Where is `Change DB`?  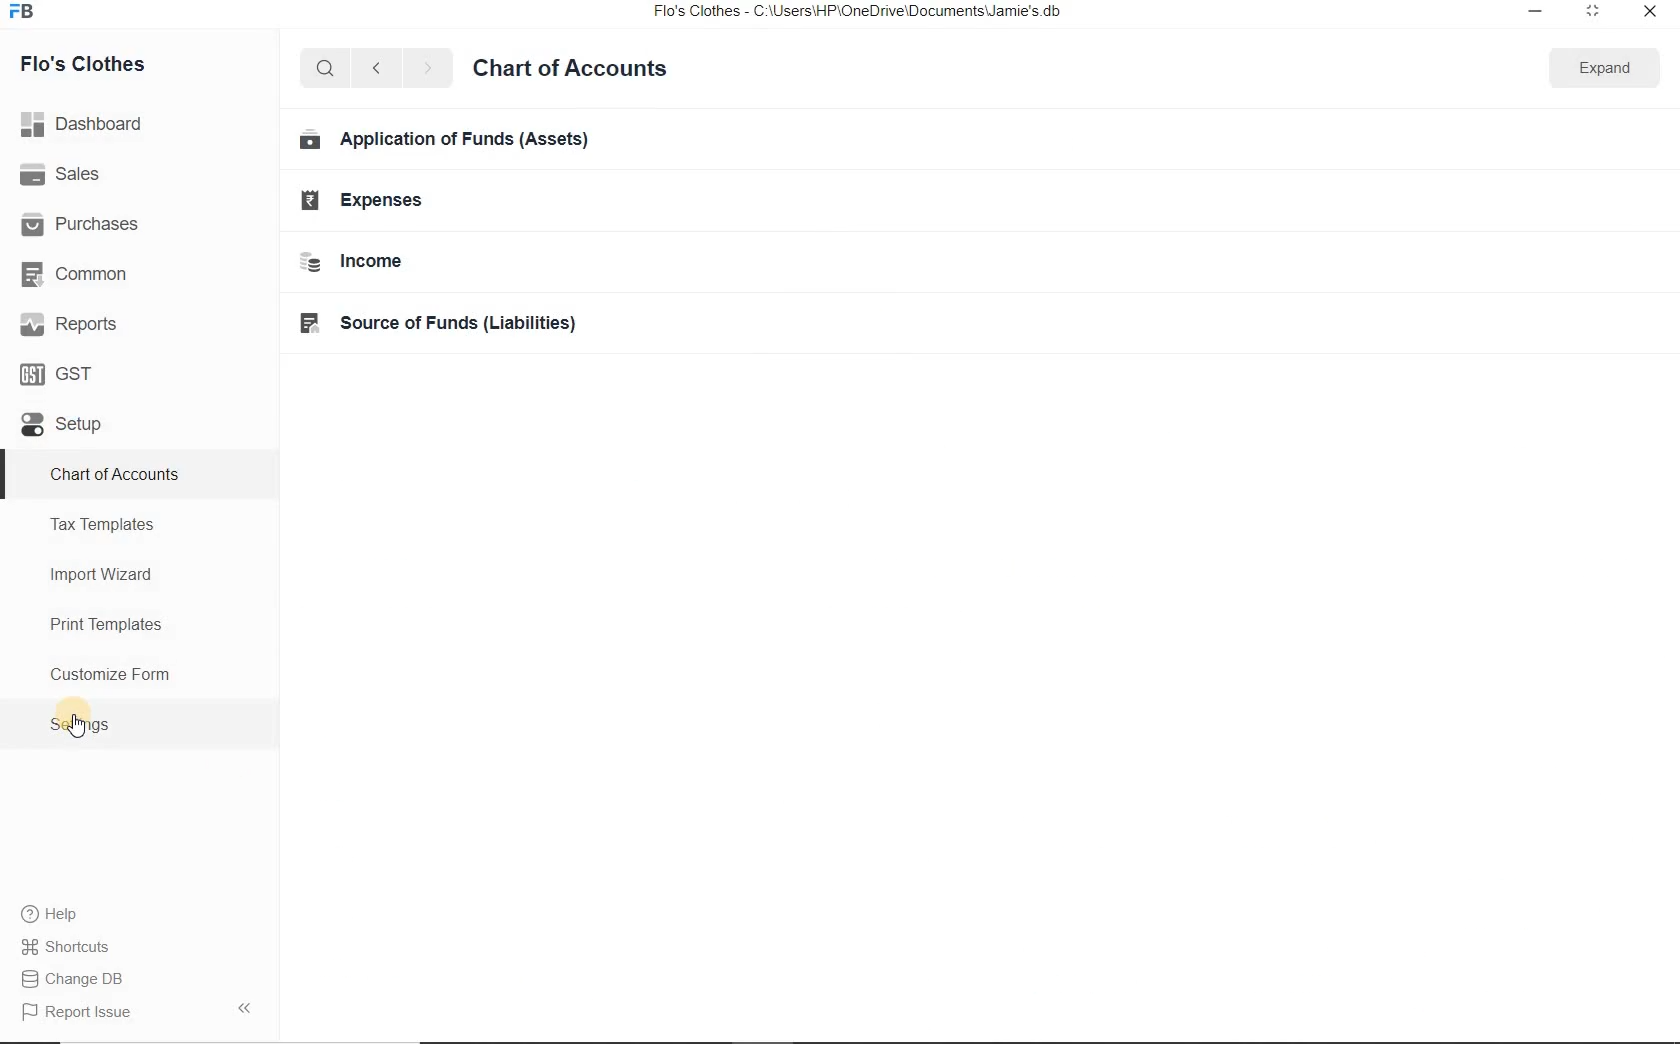 Change DB is located at coordinates (74, 981).